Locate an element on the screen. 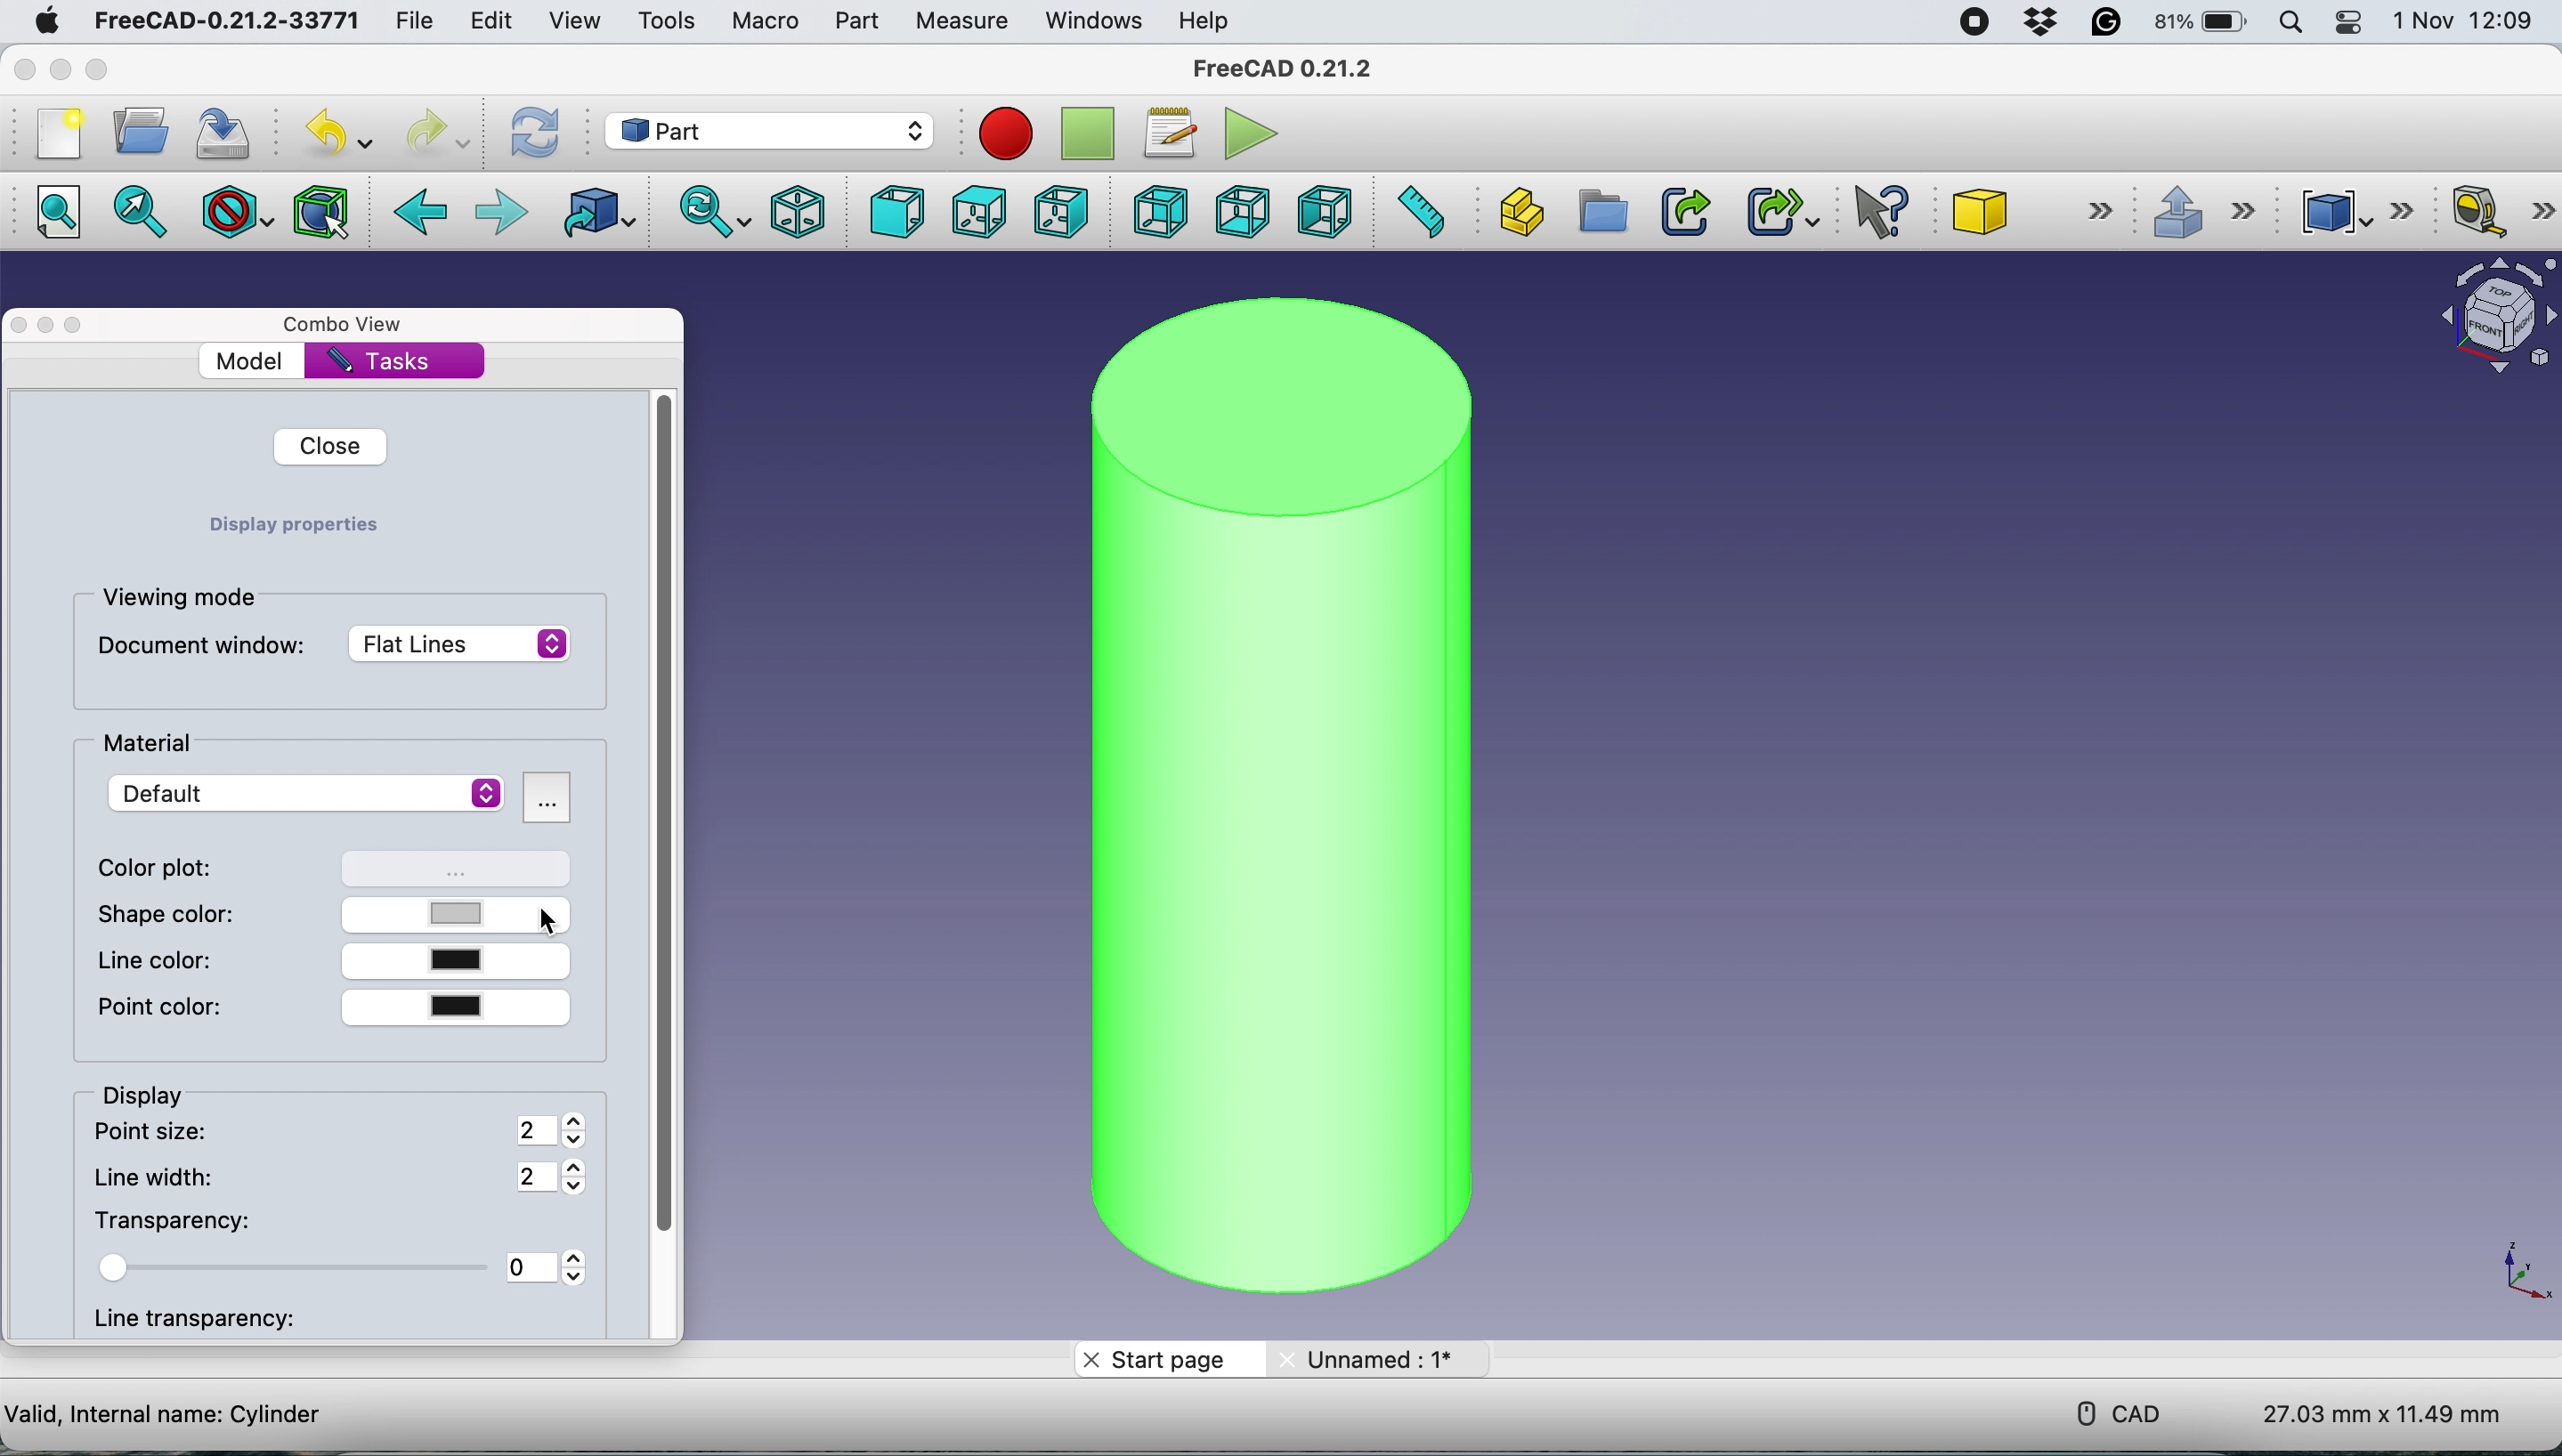 The height and width of the screenshot is (1456, 2562). cylinder details is located at coordinates (165, 1416).